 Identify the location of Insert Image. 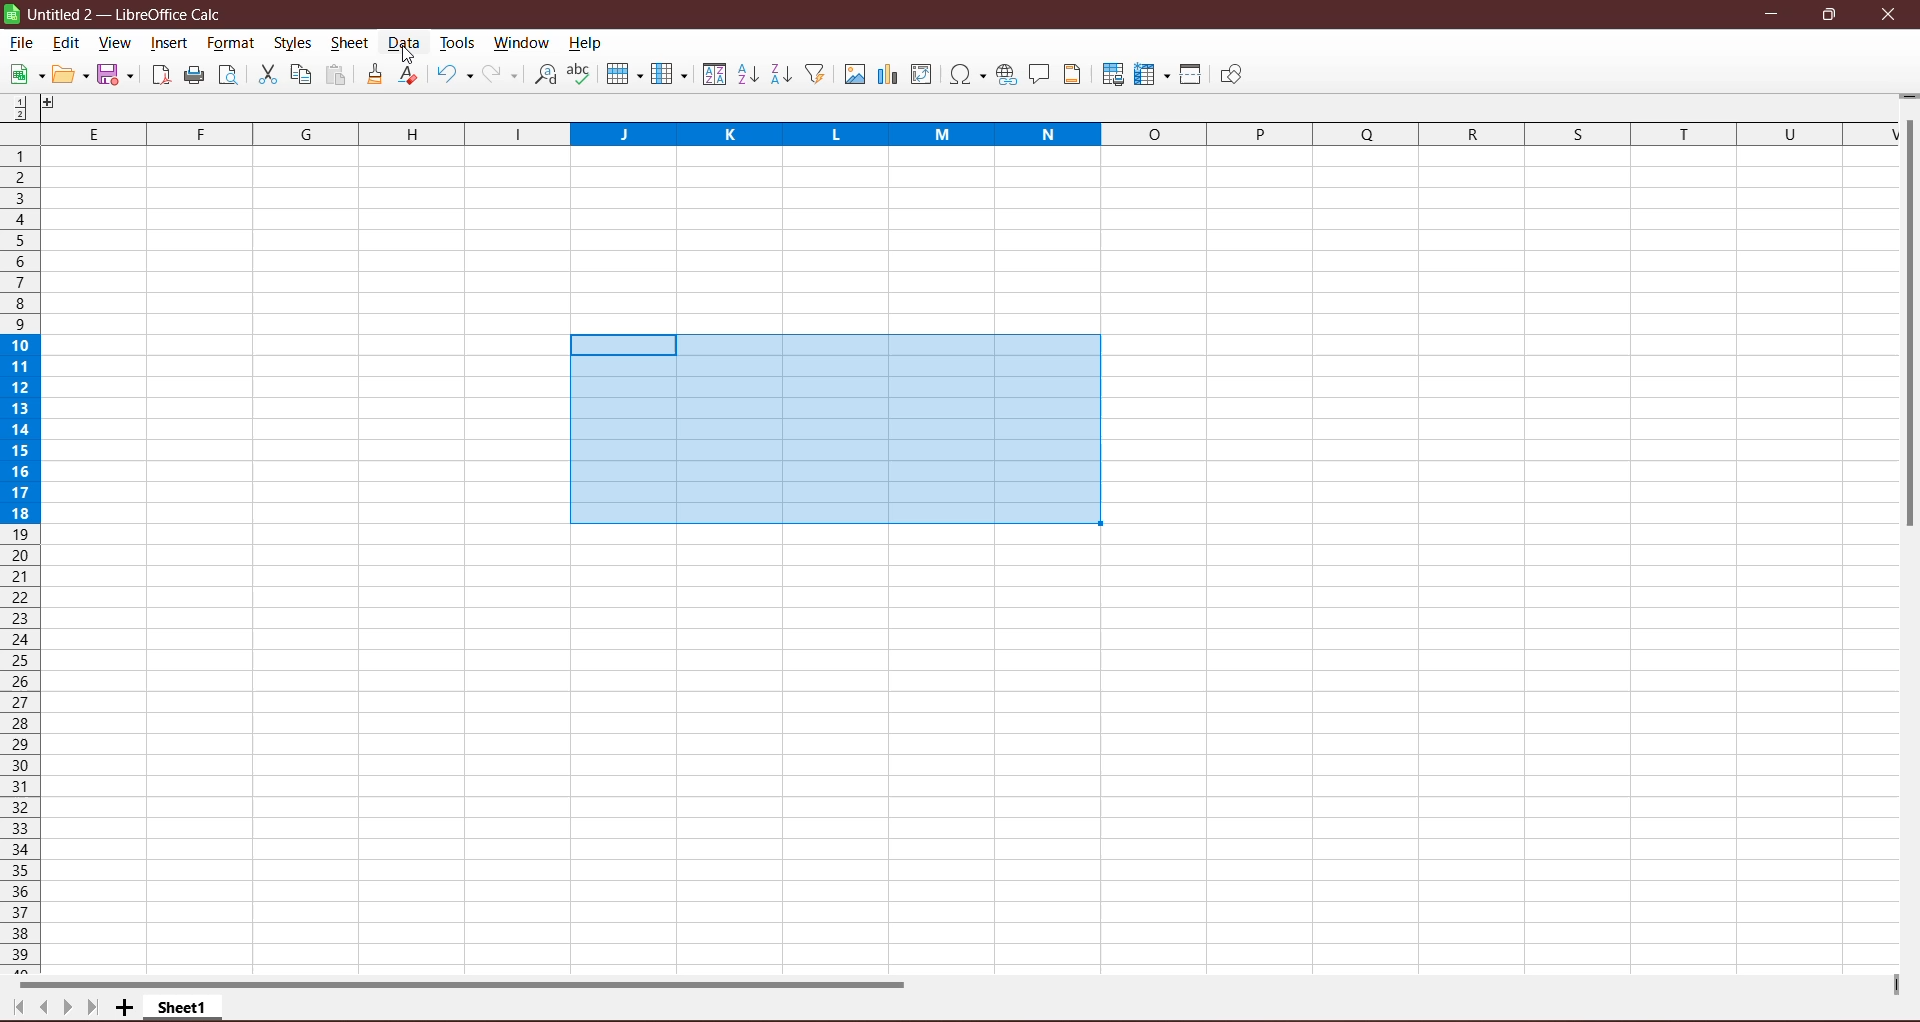
(853, 75).